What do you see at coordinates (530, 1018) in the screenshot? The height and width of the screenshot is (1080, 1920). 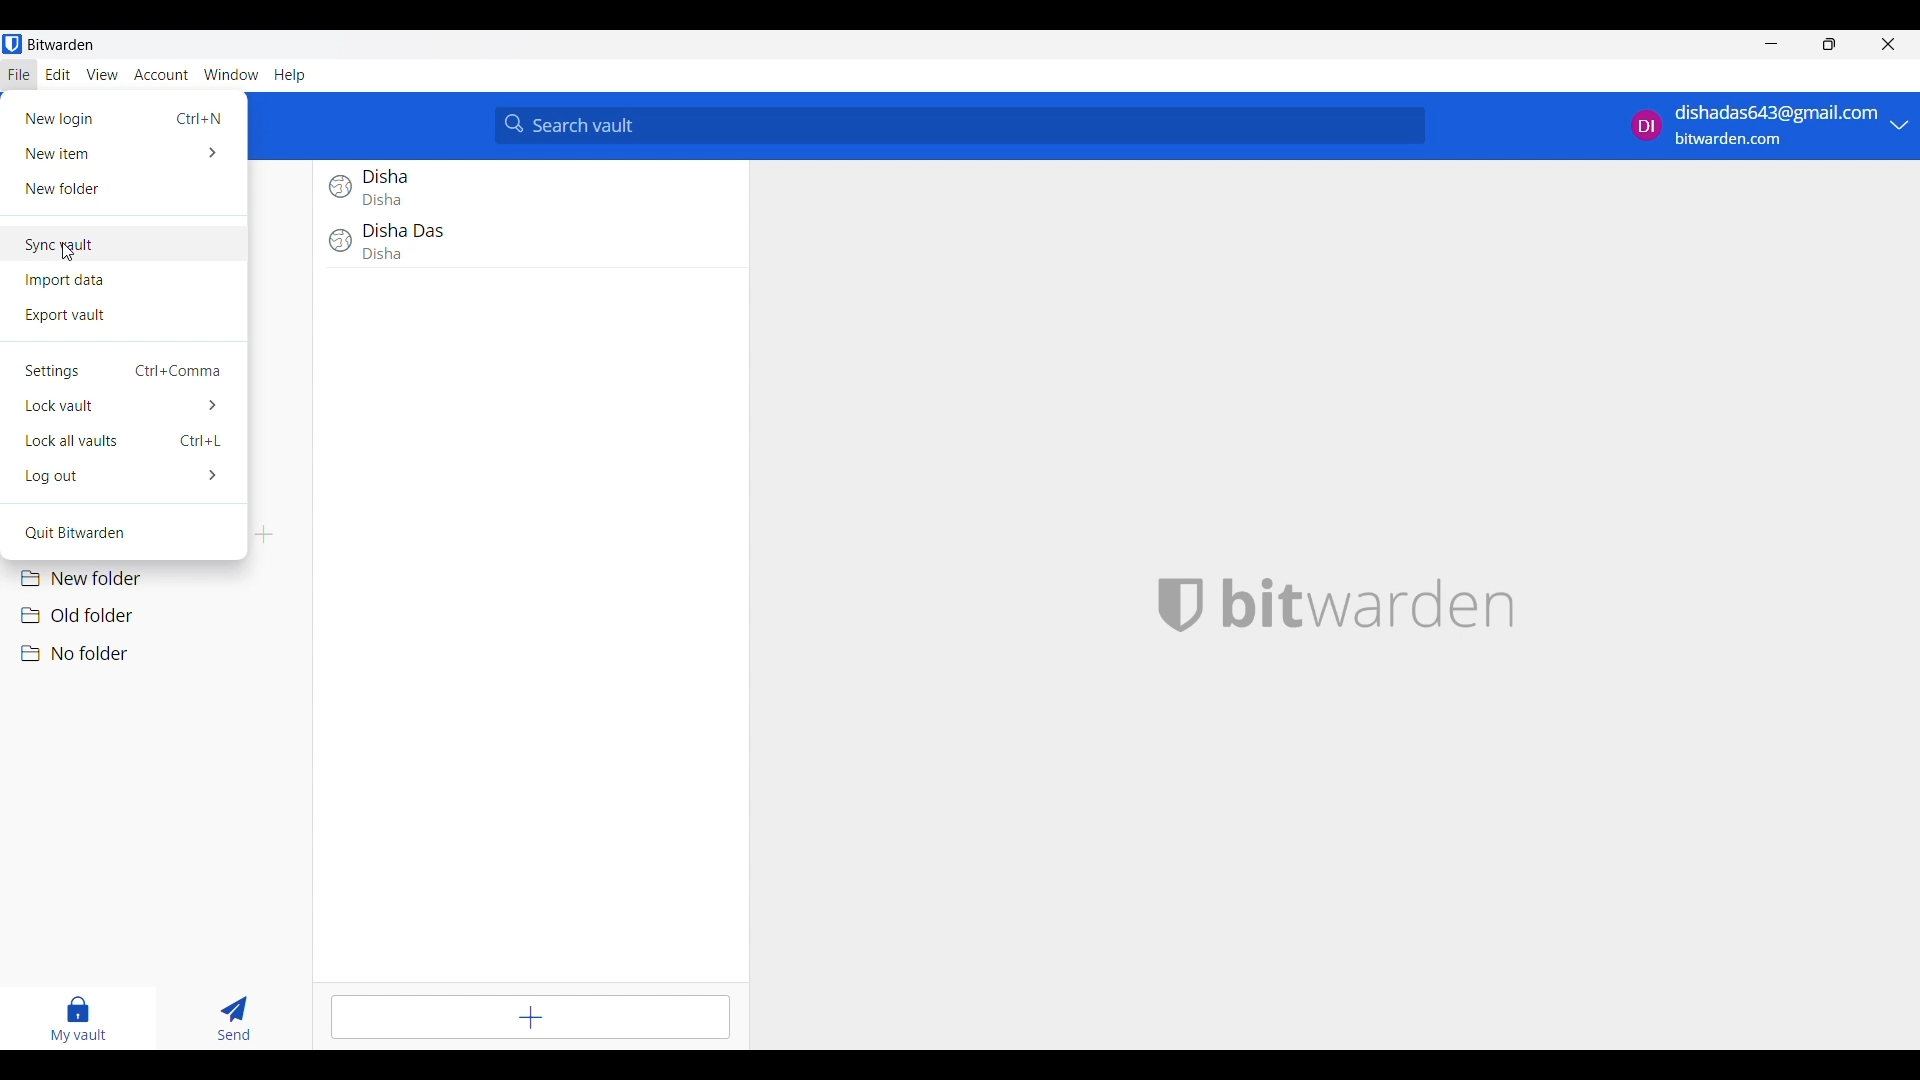 I see `Add item` at bounding box center [530, 1018].